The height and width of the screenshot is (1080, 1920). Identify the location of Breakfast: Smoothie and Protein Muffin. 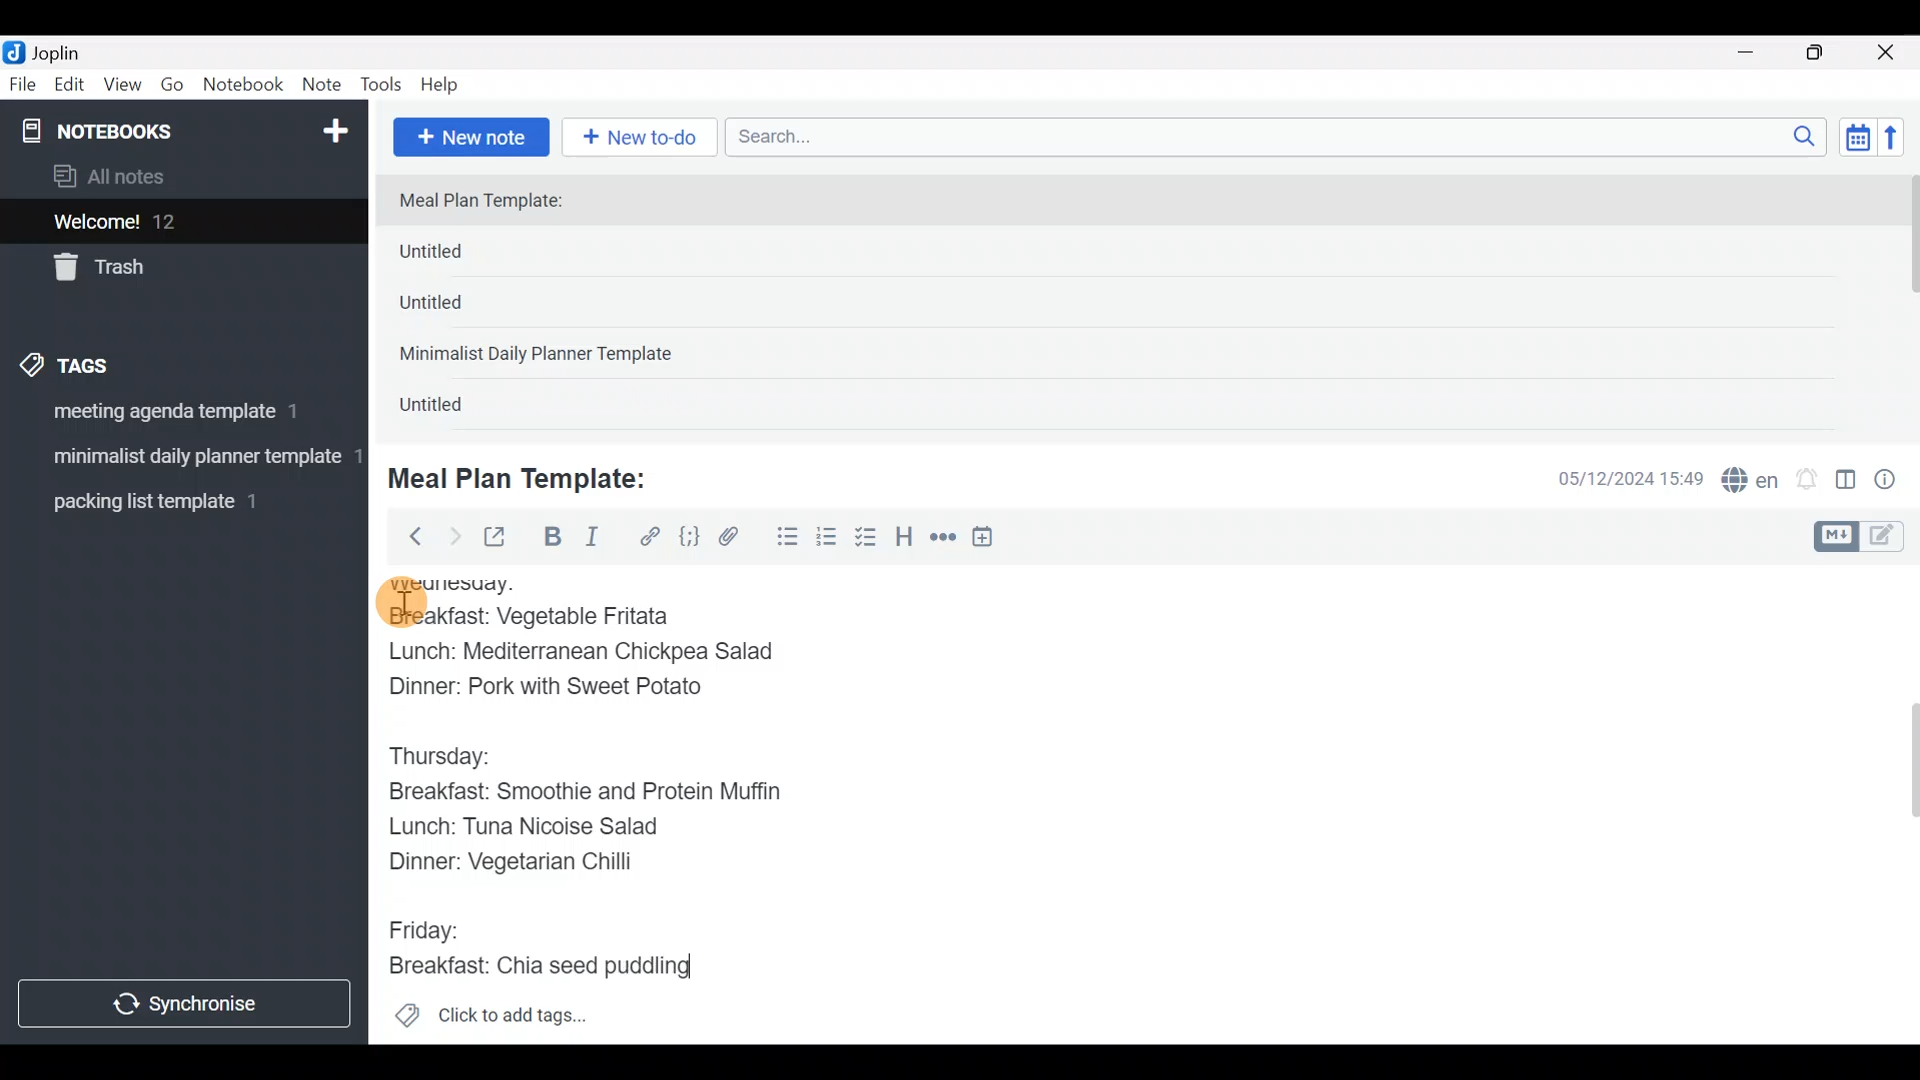
(584, 795).